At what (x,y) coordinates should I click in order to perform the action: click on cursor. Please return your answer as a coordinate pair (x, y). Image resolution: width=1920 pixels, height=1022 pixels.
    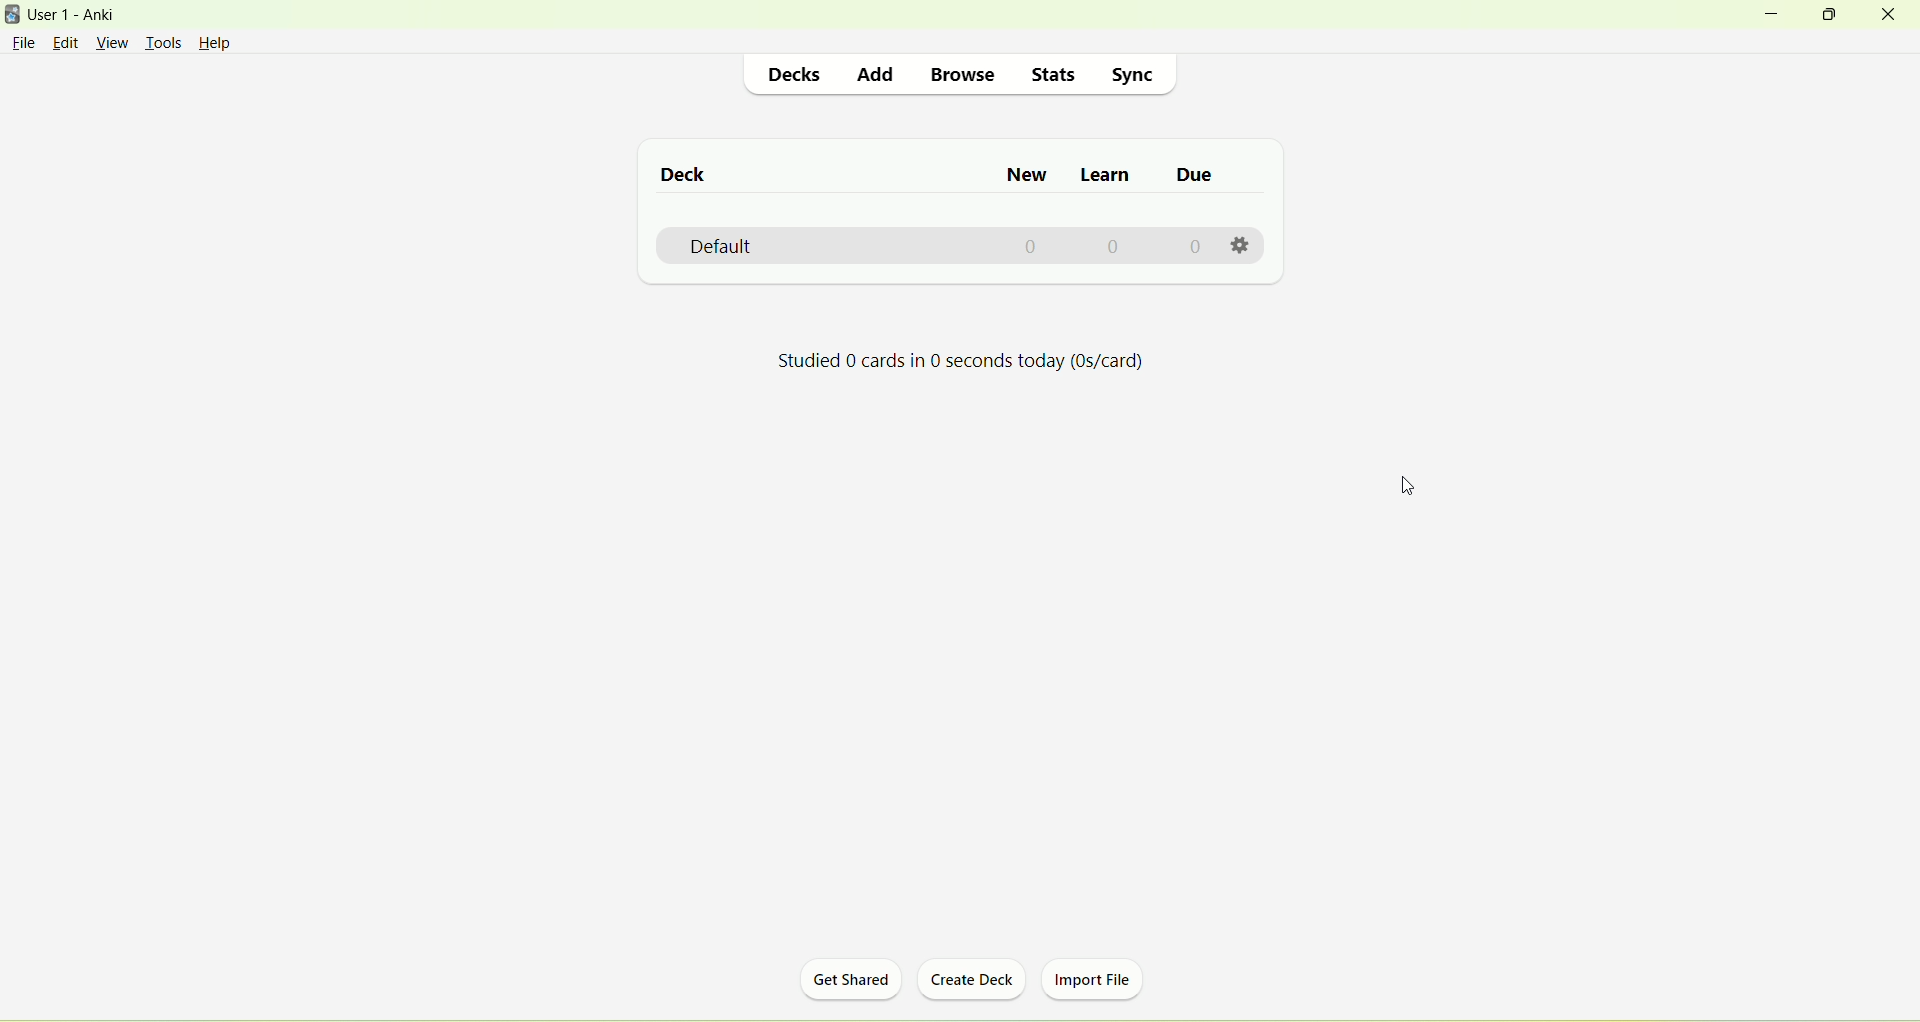
    Looking at the image, I should click on (1411, 488).